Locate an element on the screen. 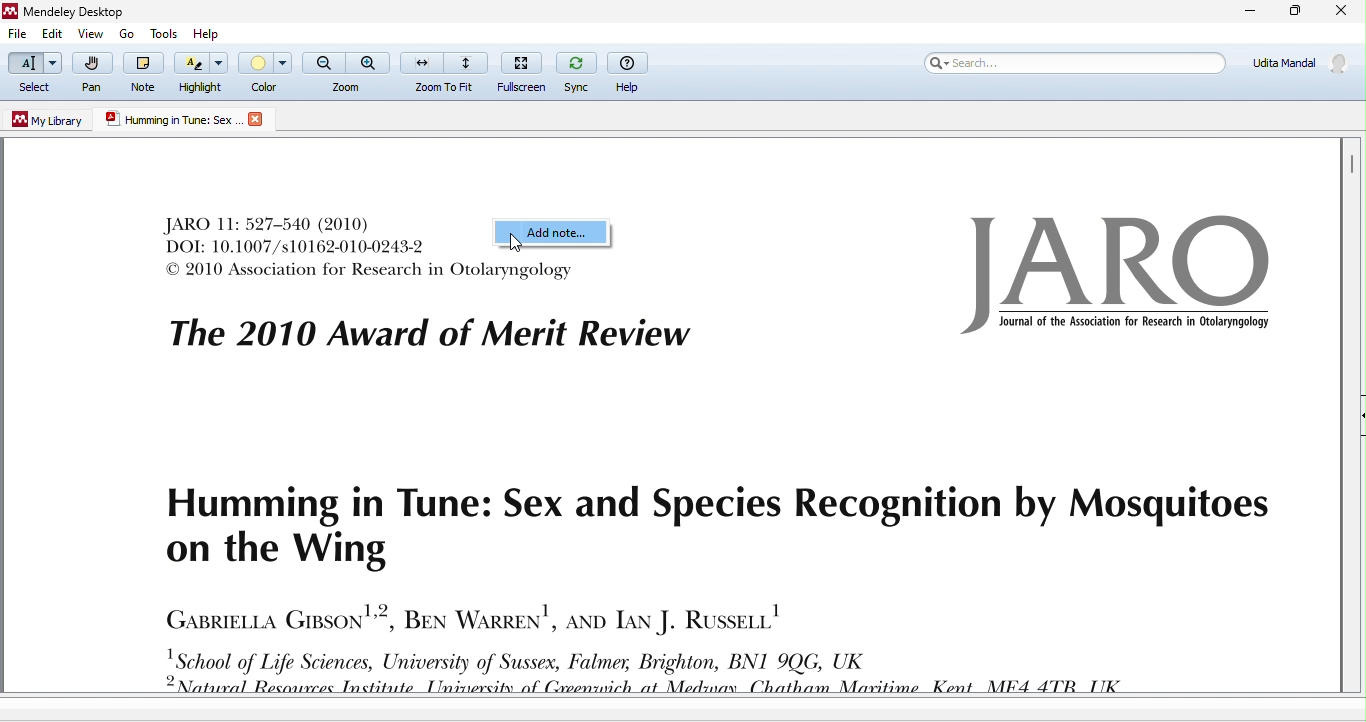 This screenshot has height=722, width=1366. Mendeley Desktop is located at coordinates (90, 11).